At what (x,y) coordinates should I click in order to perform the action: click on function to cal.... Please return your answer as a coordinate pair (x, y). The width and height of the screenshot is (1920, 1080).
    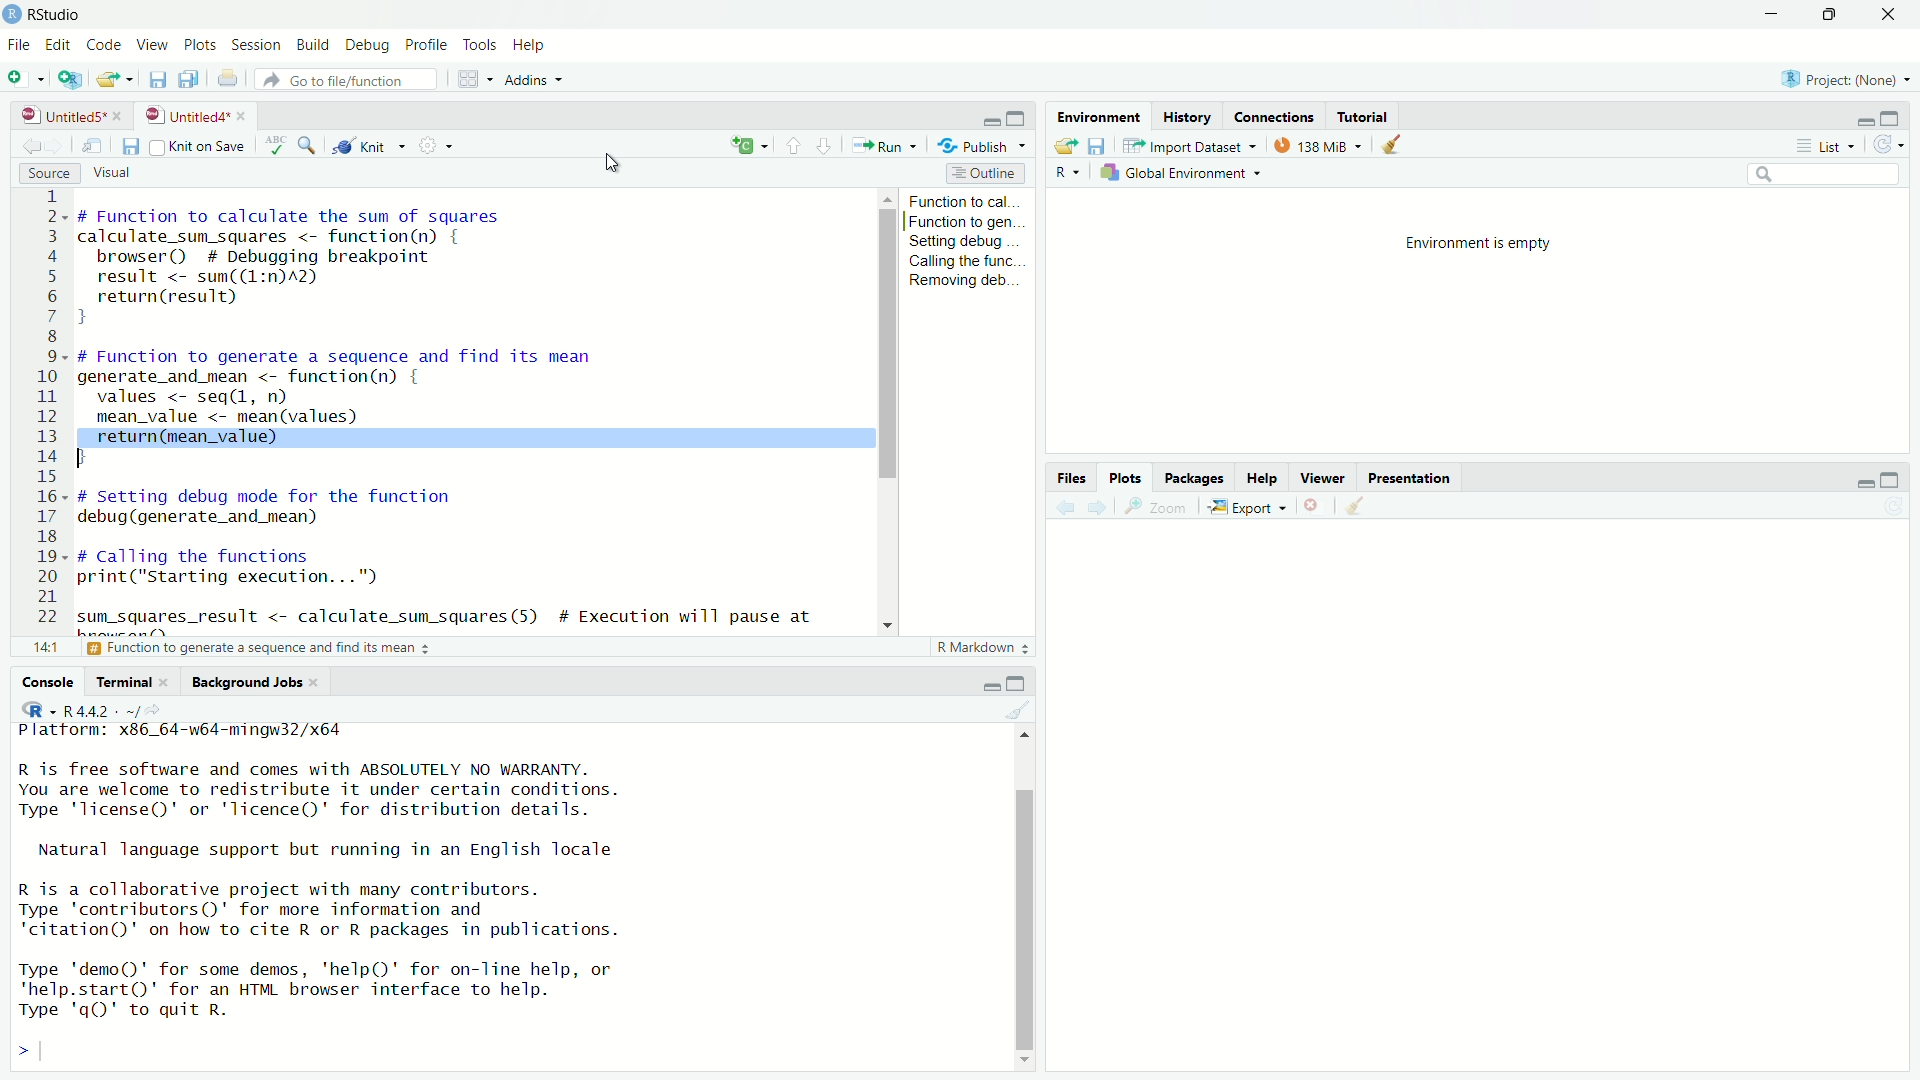
    Looking at the image, I should click on (964, 201).